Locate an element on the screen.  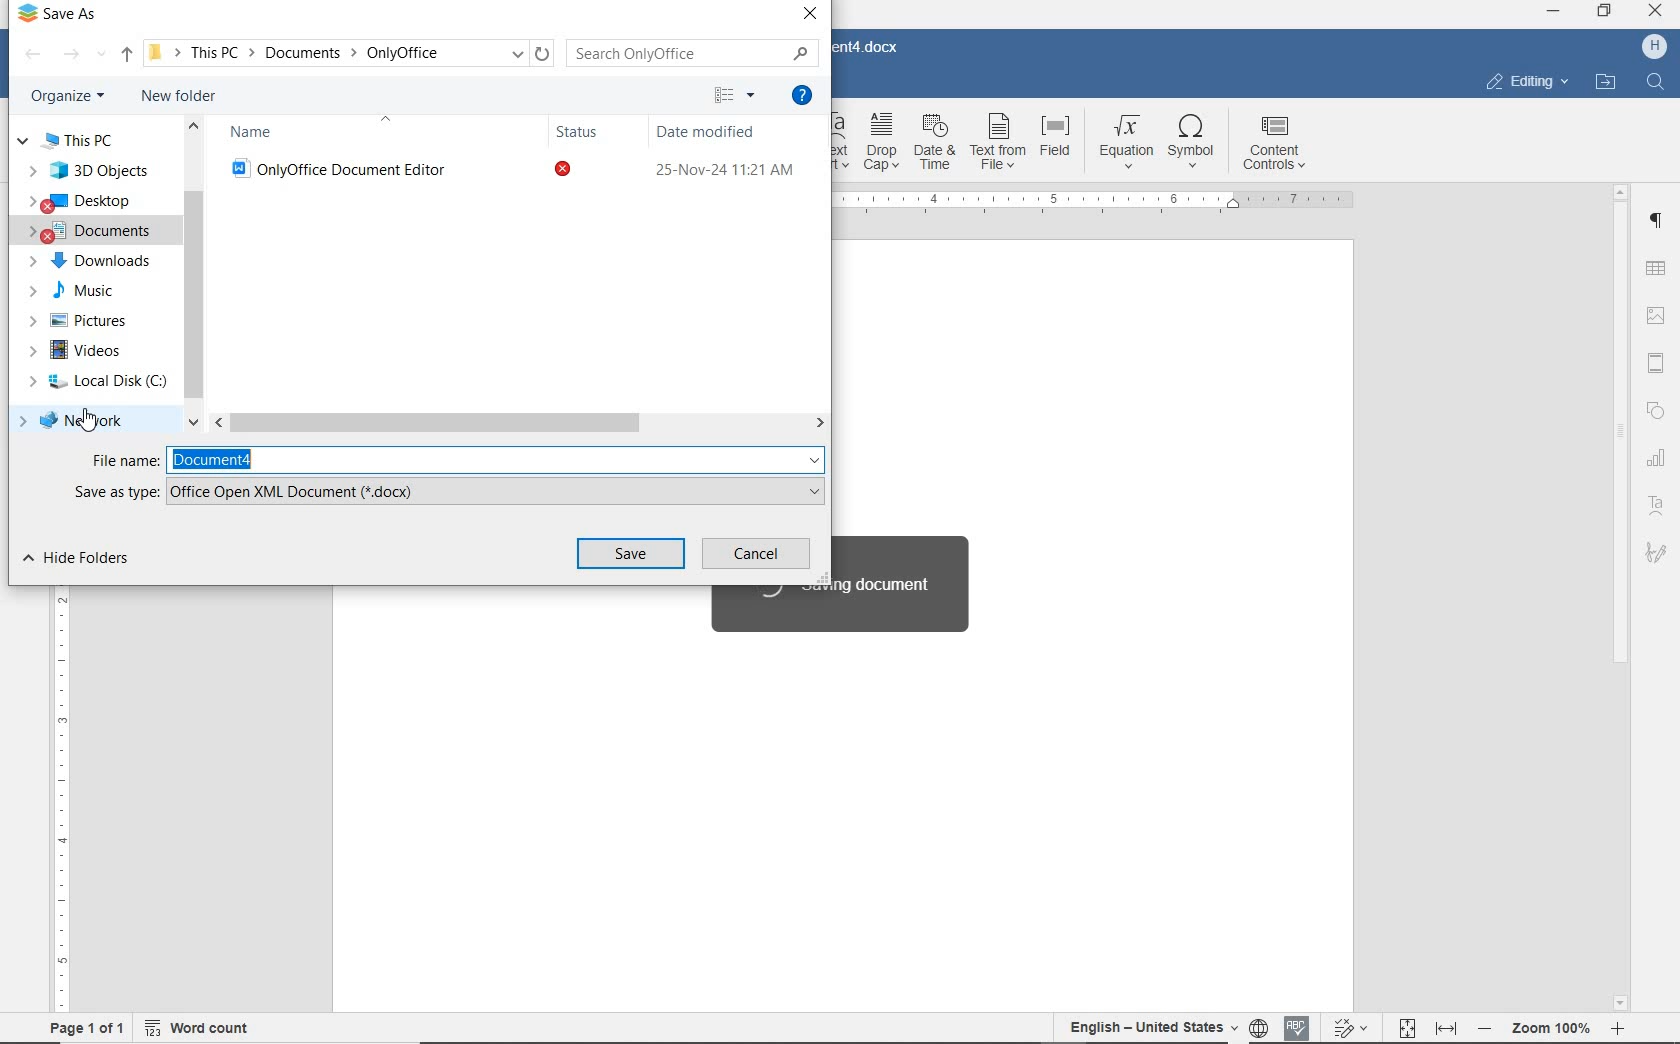
chart is located at coordinates (1658, 459).